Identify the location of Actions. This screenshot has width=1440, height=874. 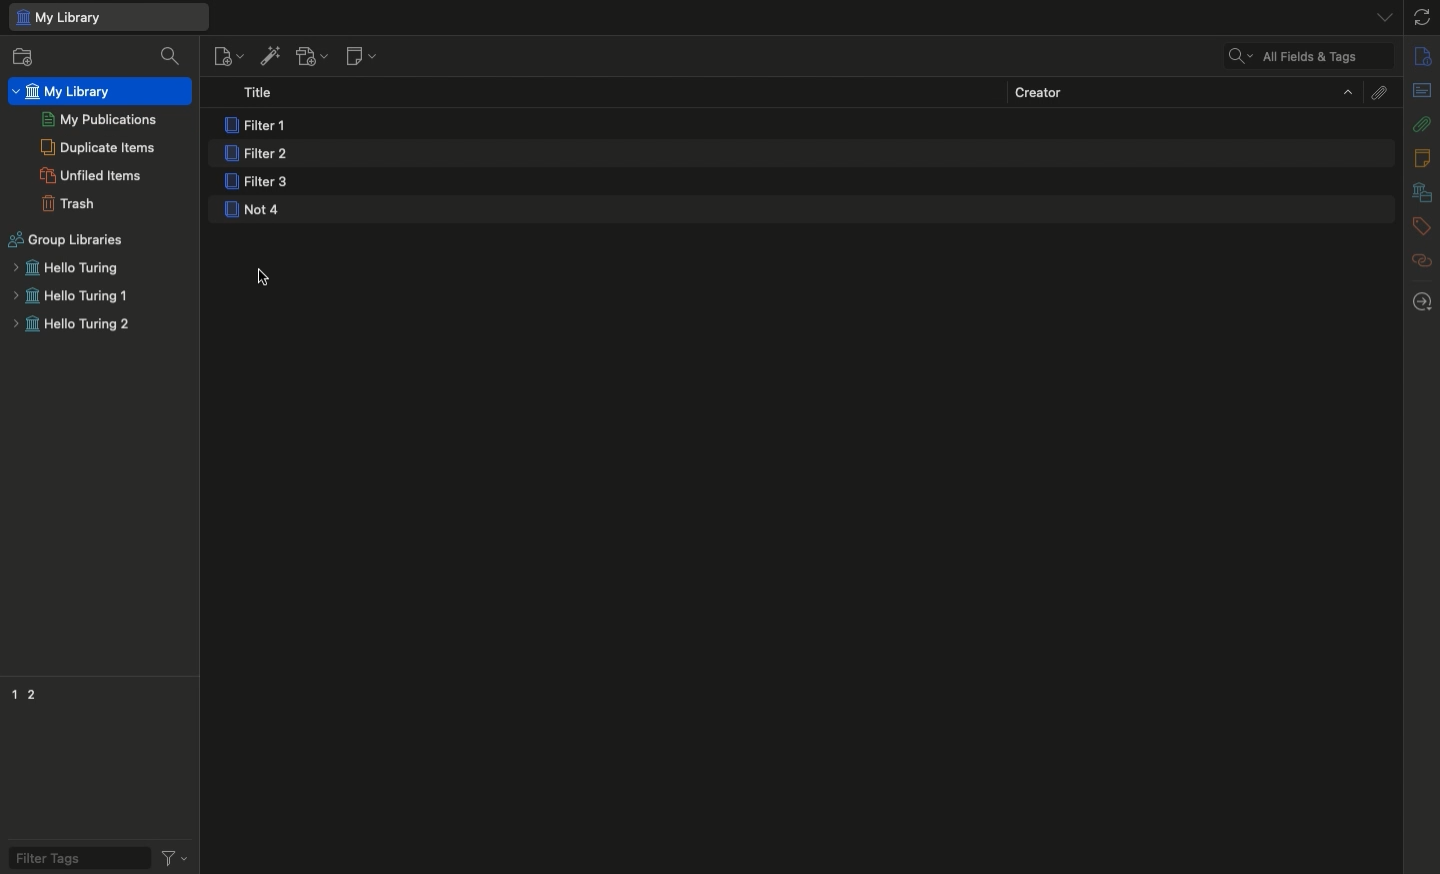
(173, 856).